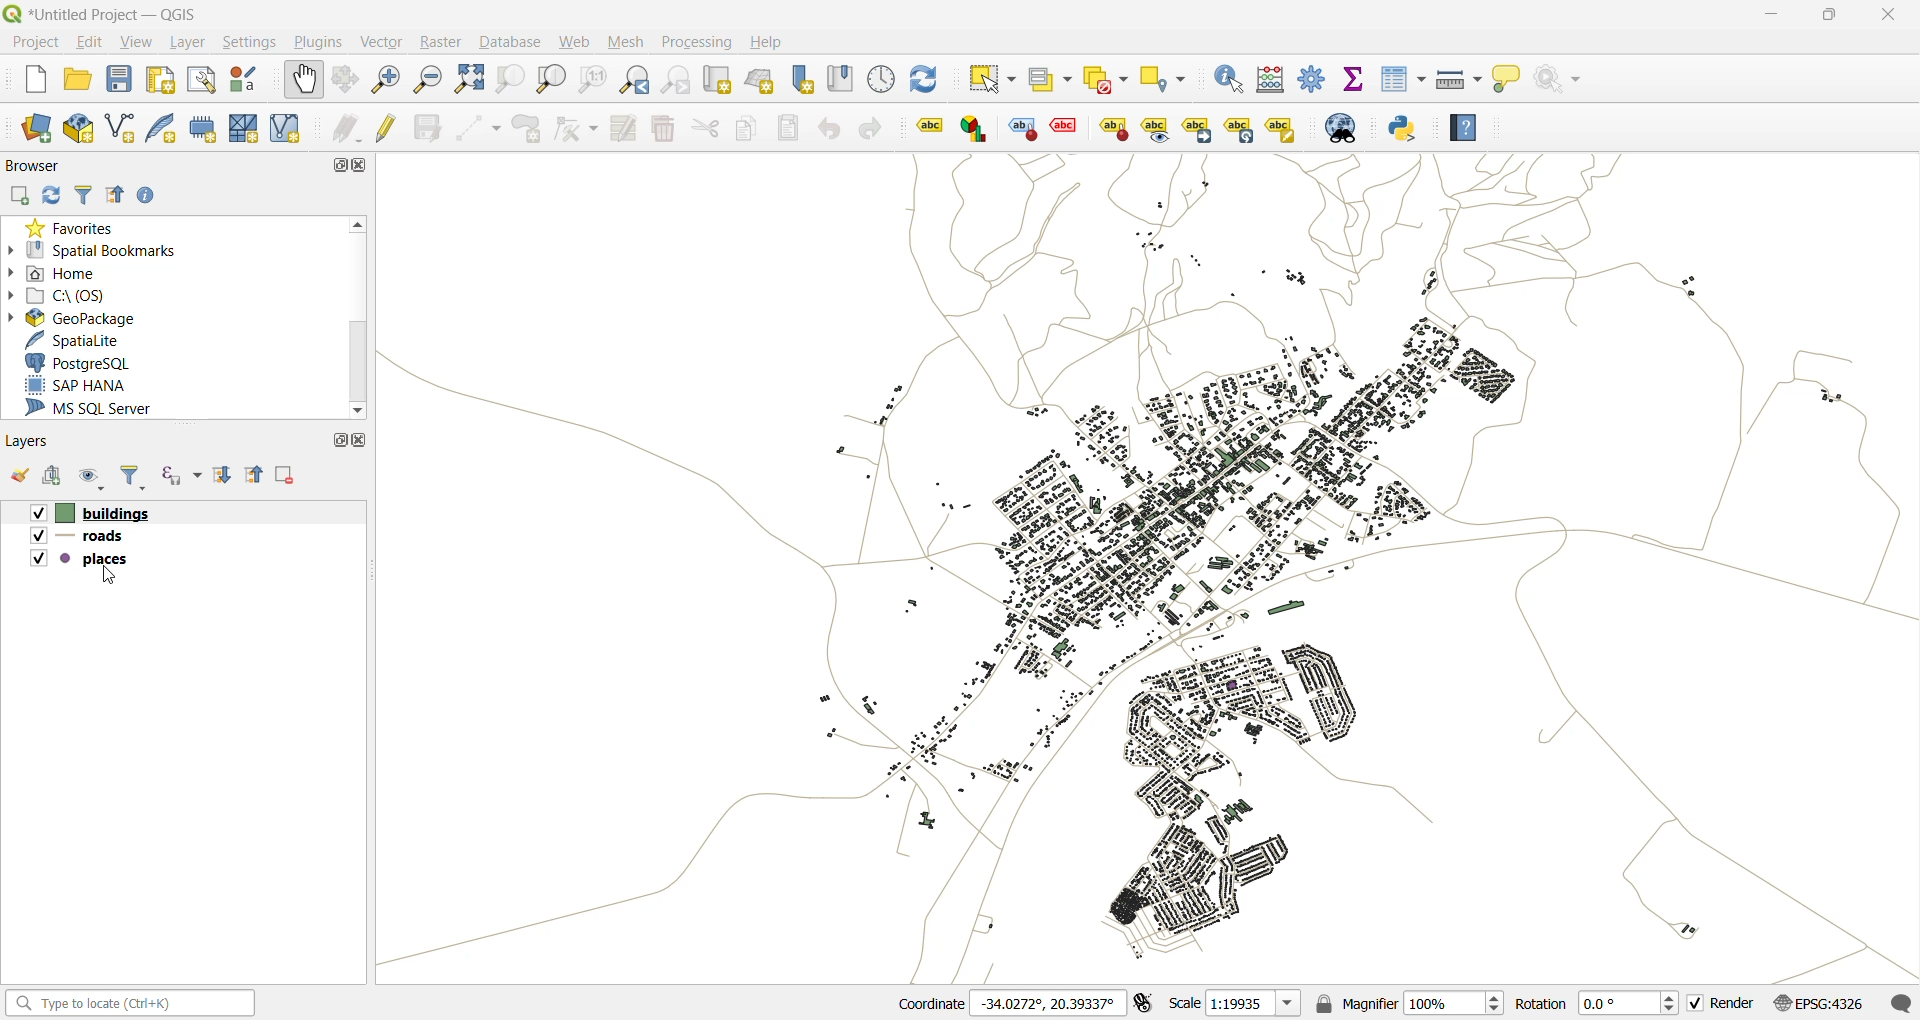 Image resolution: width=1920 pixels, height=1020 pixels. What do you see at coordinates (426, 77) in the screenshot?
I see `zoom out` at bounding box center [426, 77].